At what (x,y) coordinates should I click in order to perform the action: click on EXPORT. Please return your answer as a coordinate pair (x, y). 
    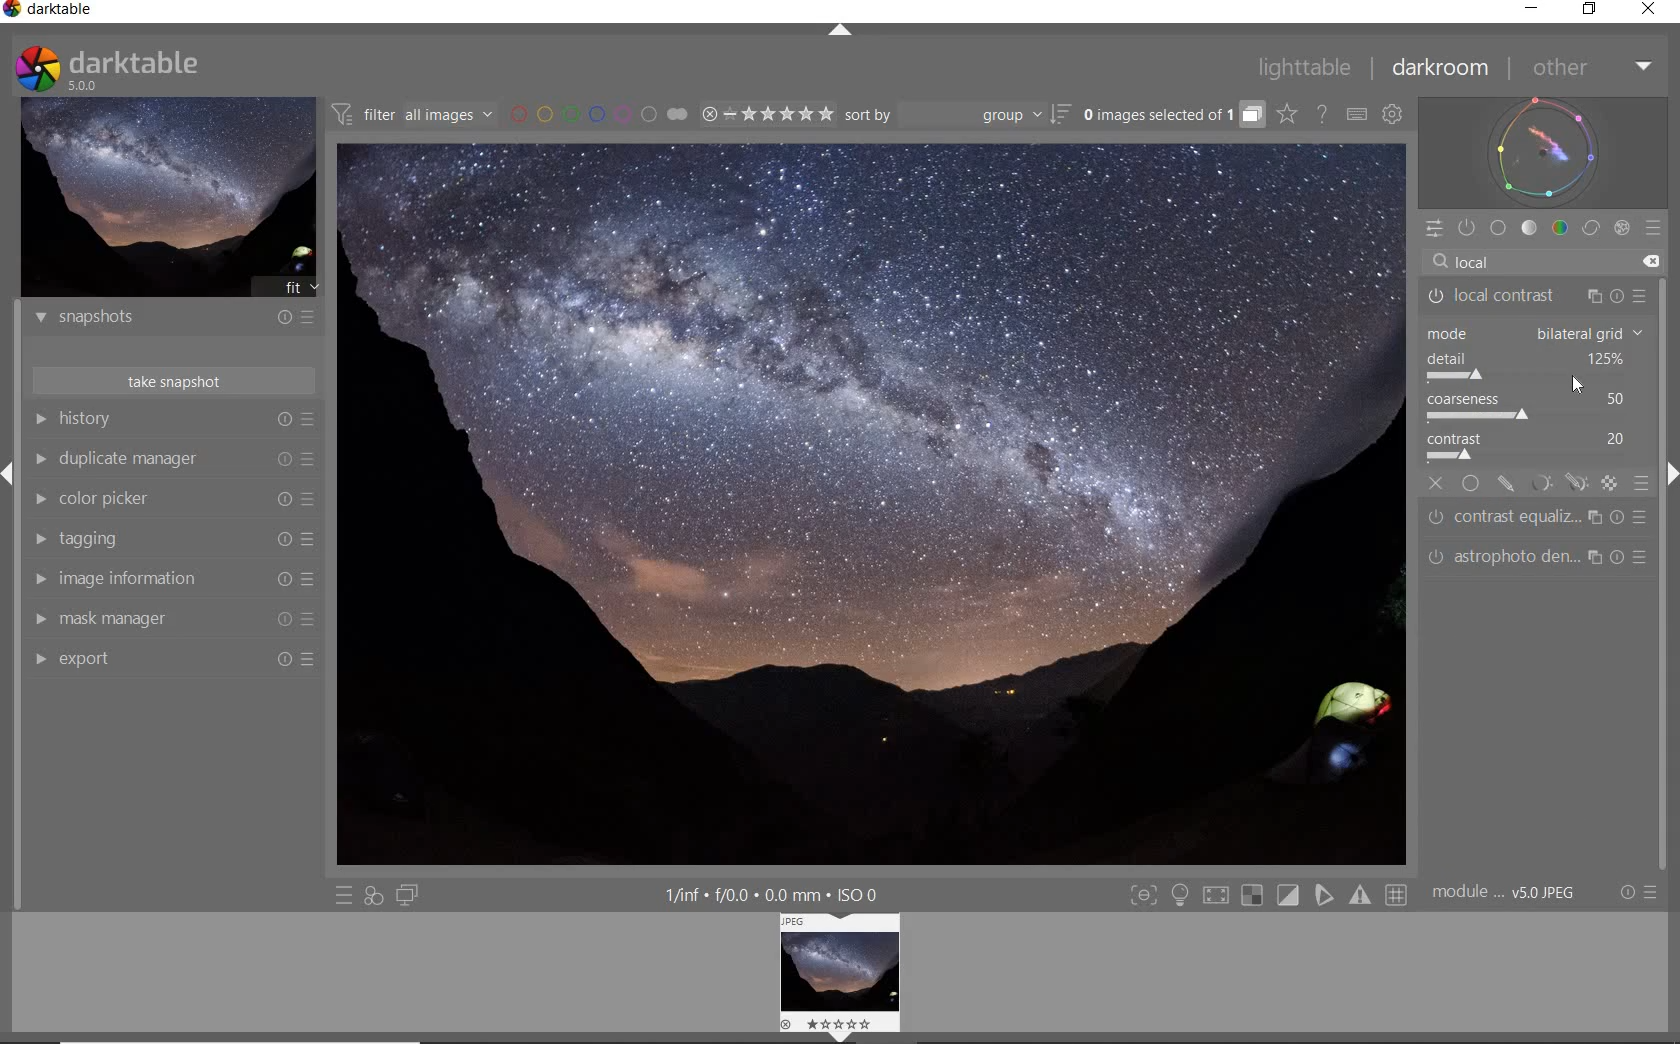
    Looking at the image, I should click on (39, 661).